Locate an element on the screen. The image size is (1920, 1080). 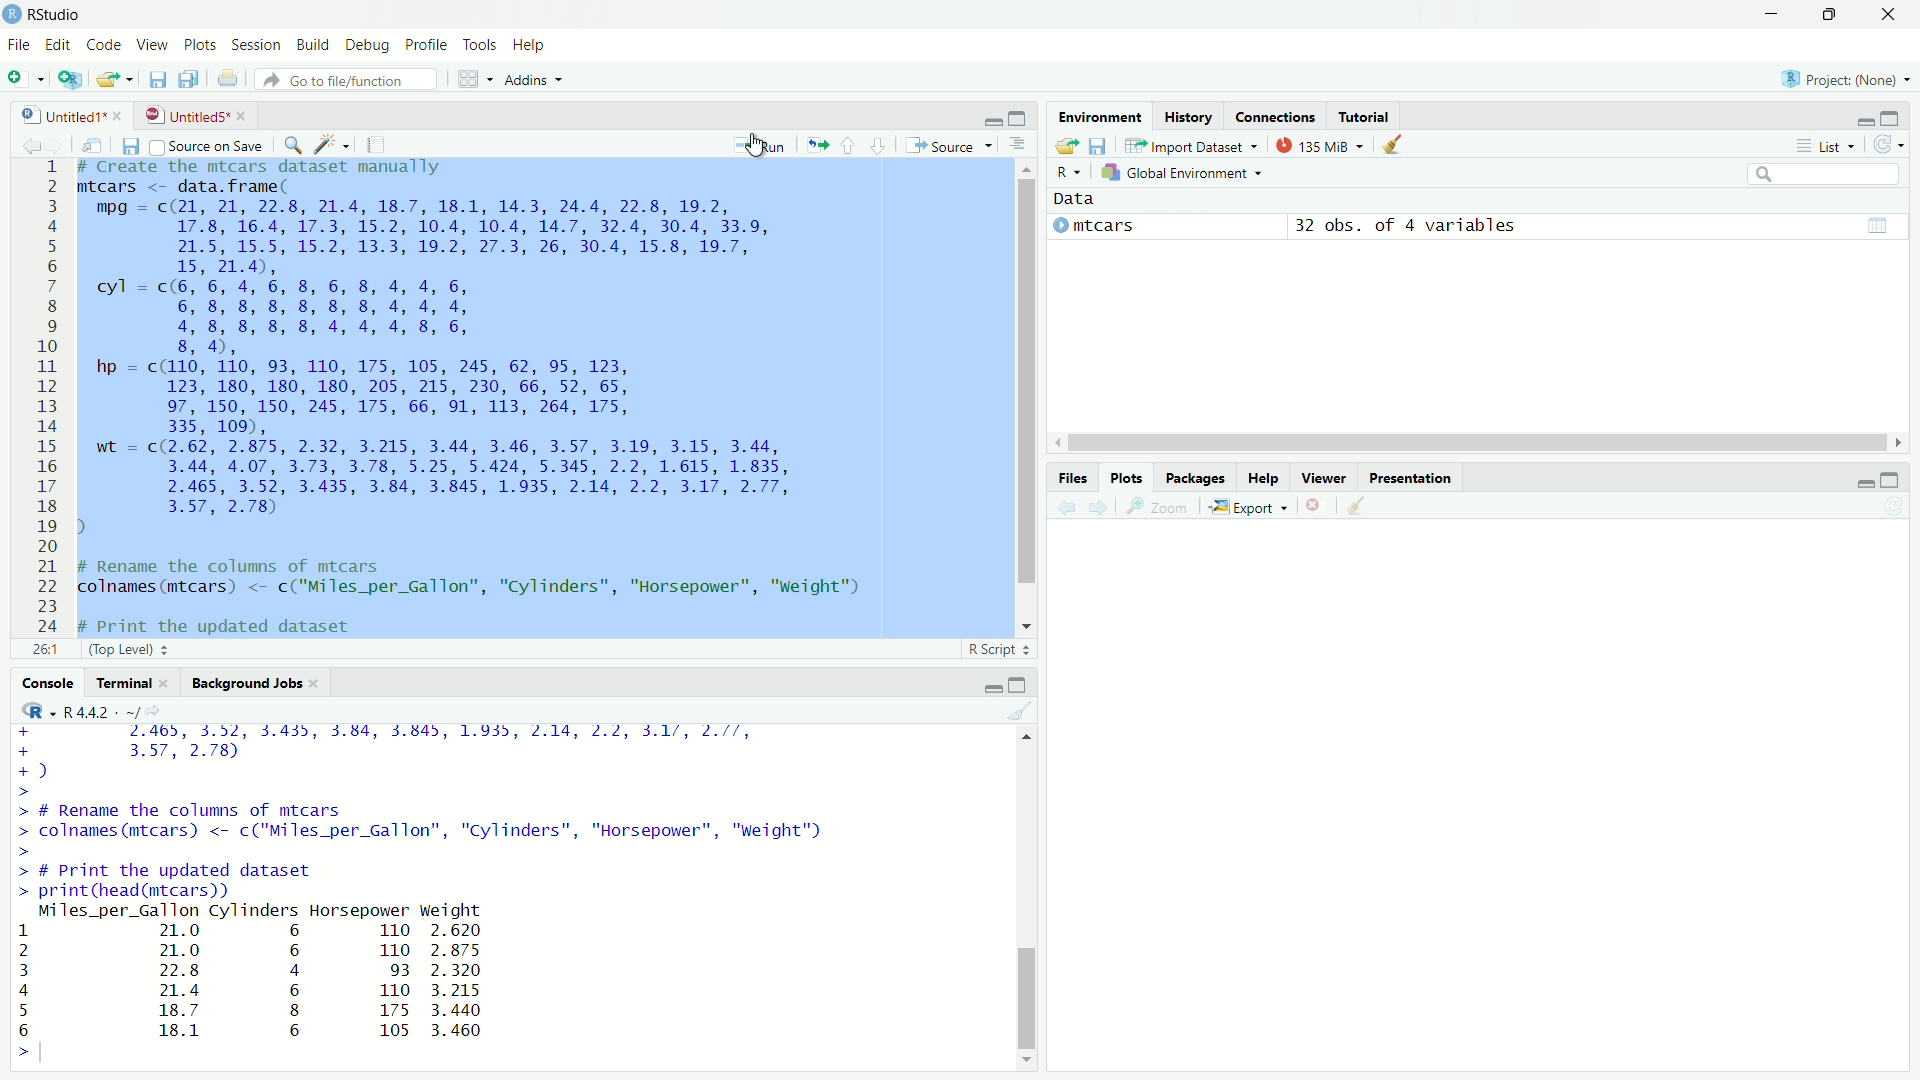
refresh is located at coordinates (1892, 145).